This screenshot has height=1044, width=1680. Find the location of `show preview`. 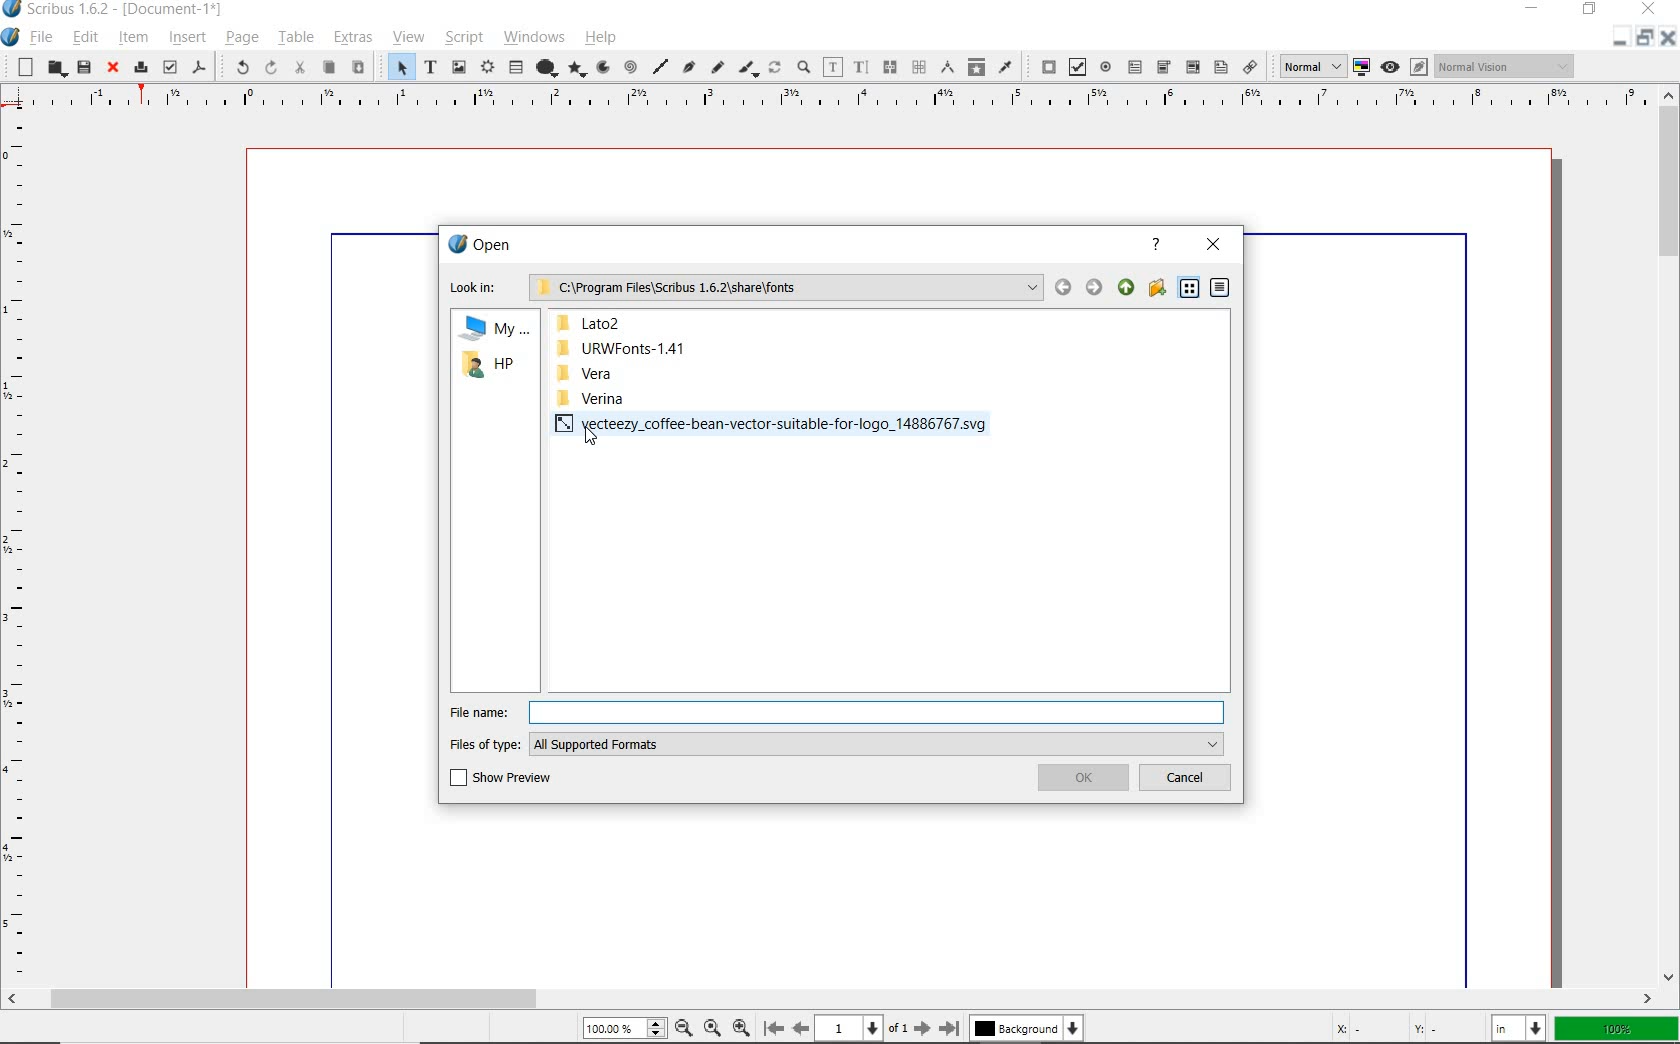

show preview is located at coordinates (508, 782).